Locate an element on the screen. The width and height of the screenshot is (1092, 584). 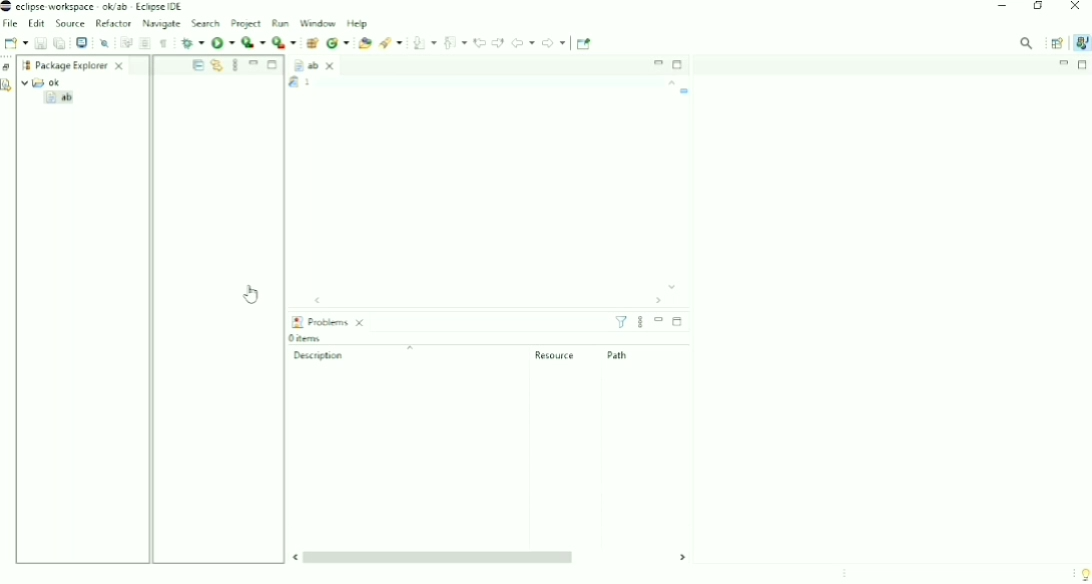
View menu is located at coordinates (640, 323).